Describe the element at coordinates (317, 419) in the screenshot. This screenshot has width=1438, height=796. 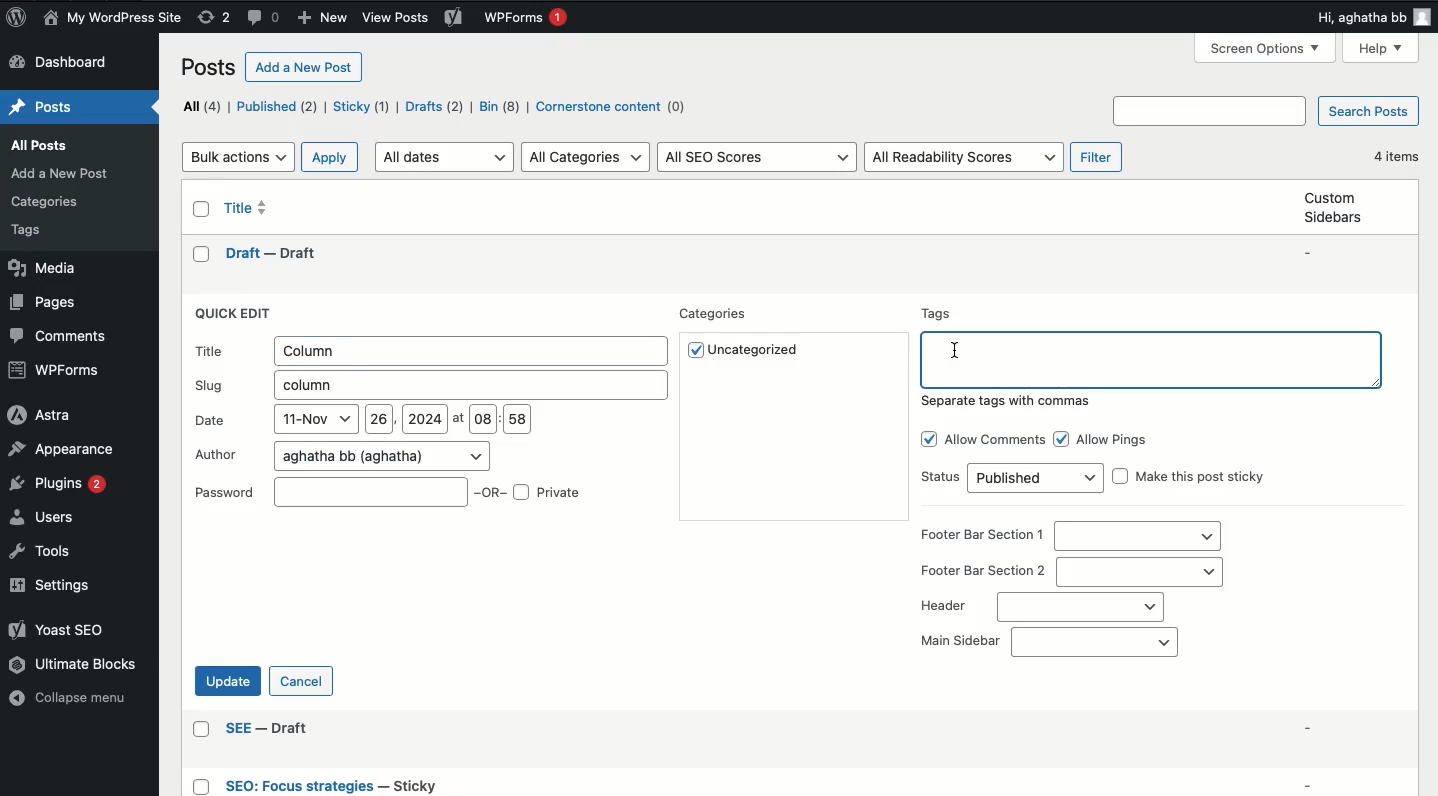
I see `11-Nov` at that location.